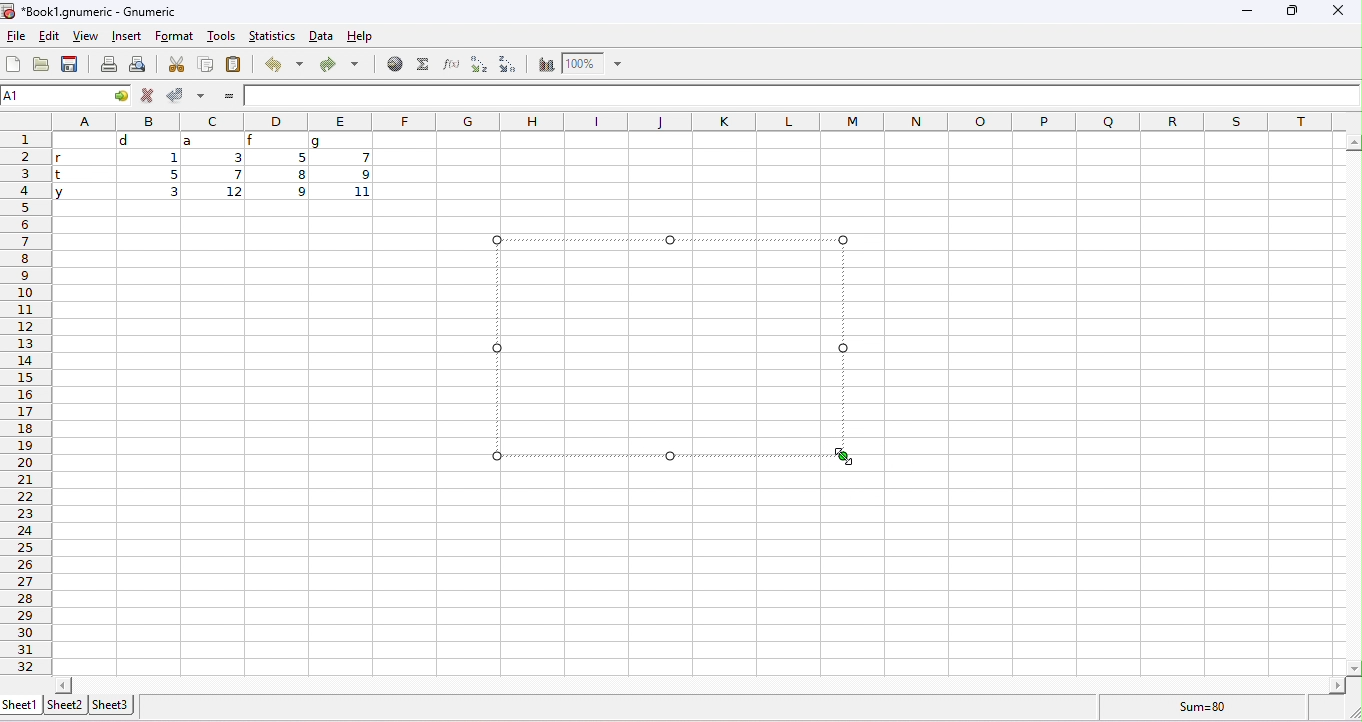 This screenshot has width=1362, height=722. I want to click on chart, so click(543, 64).